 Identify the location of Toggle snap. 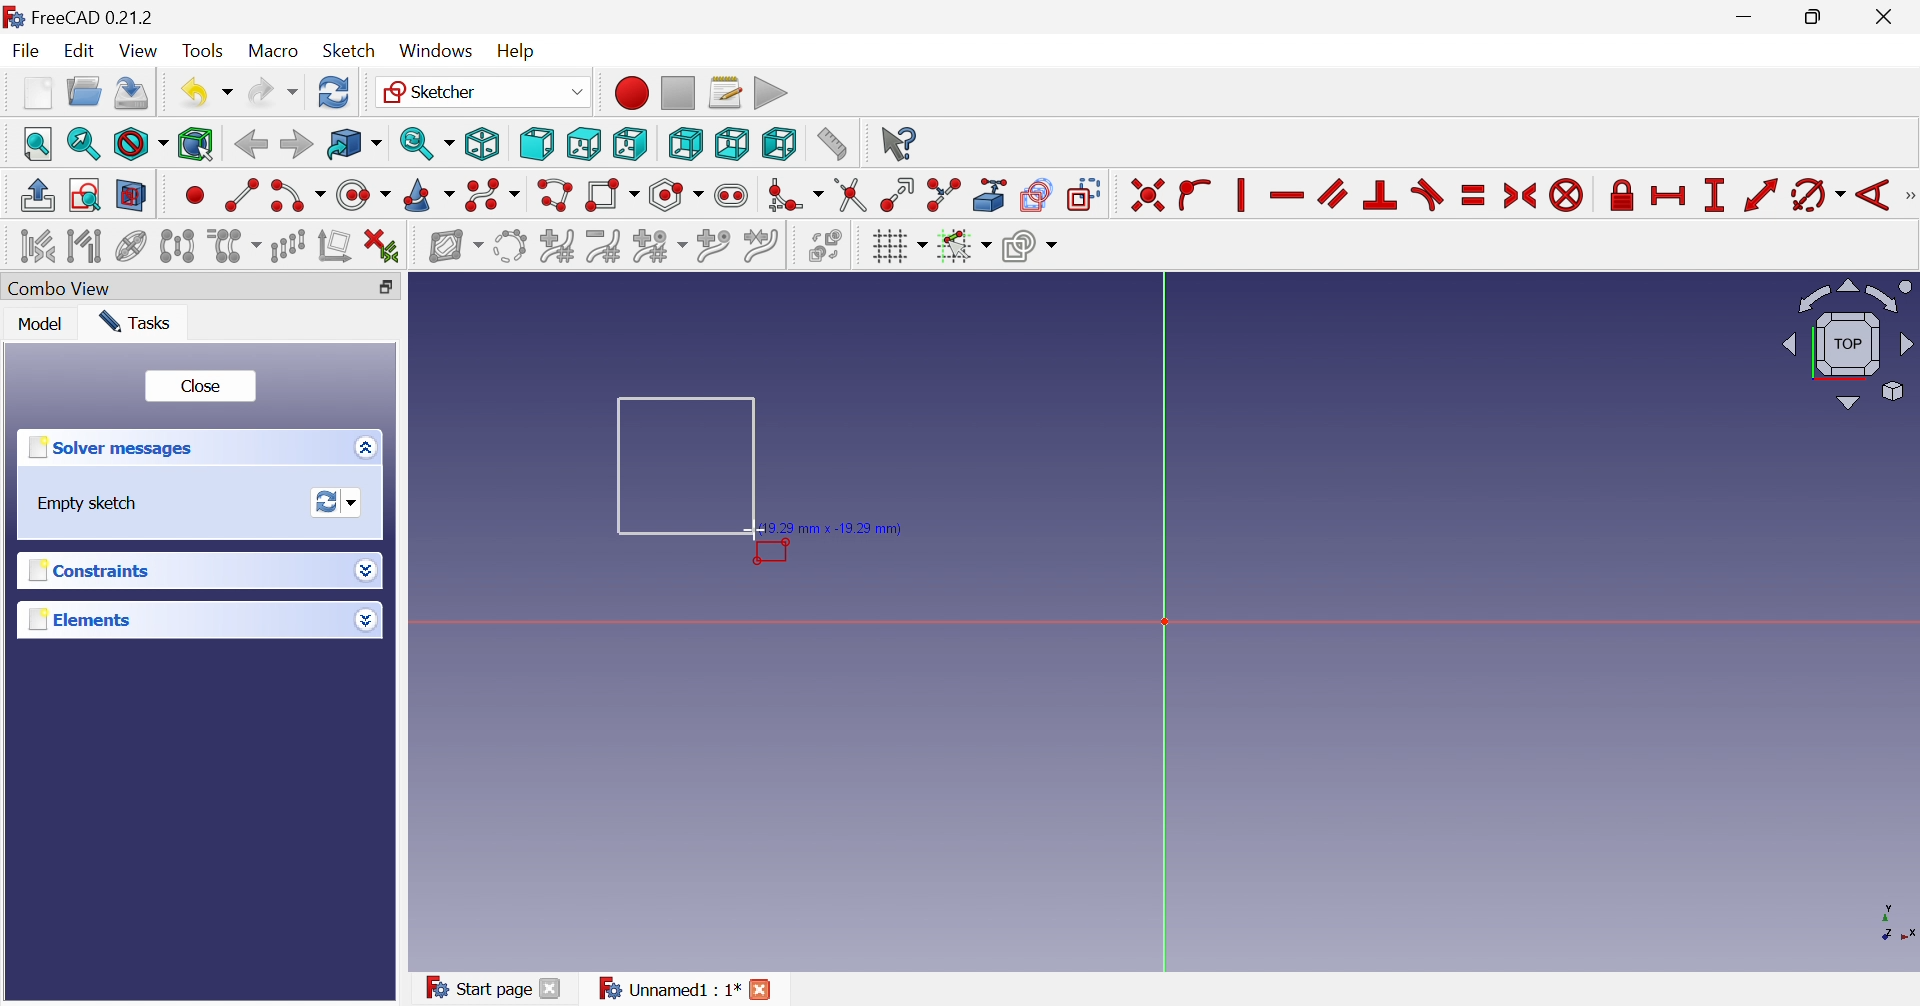
(962, 247).